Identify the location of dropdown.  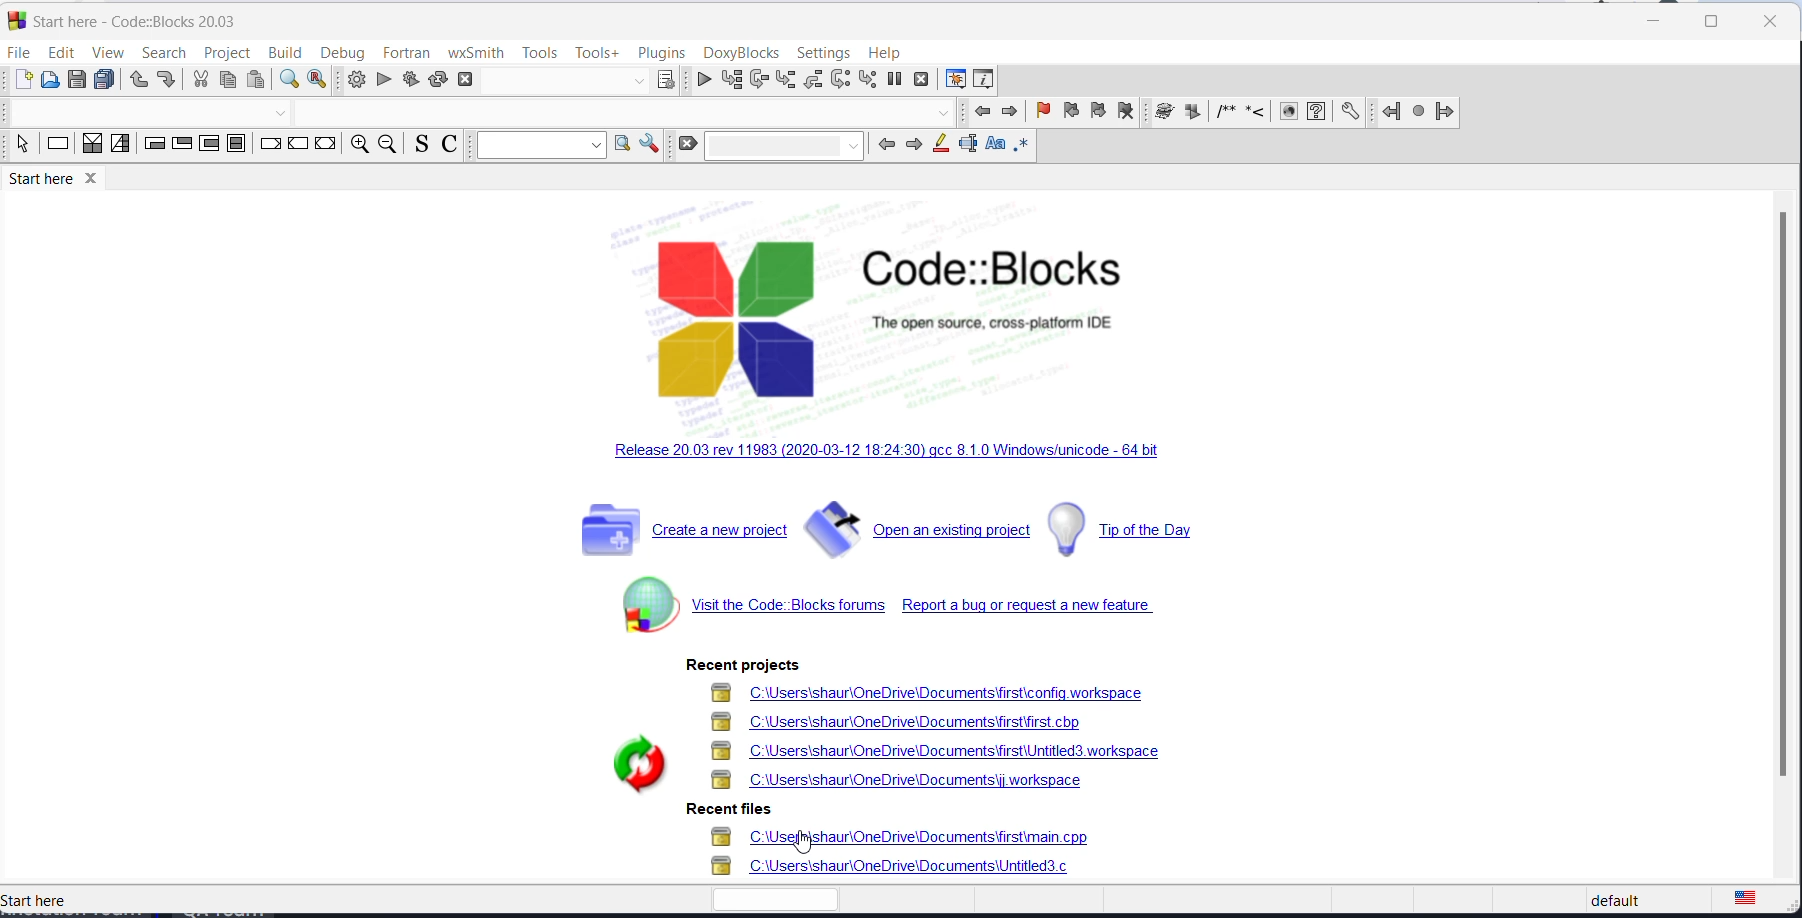
(540, 146).